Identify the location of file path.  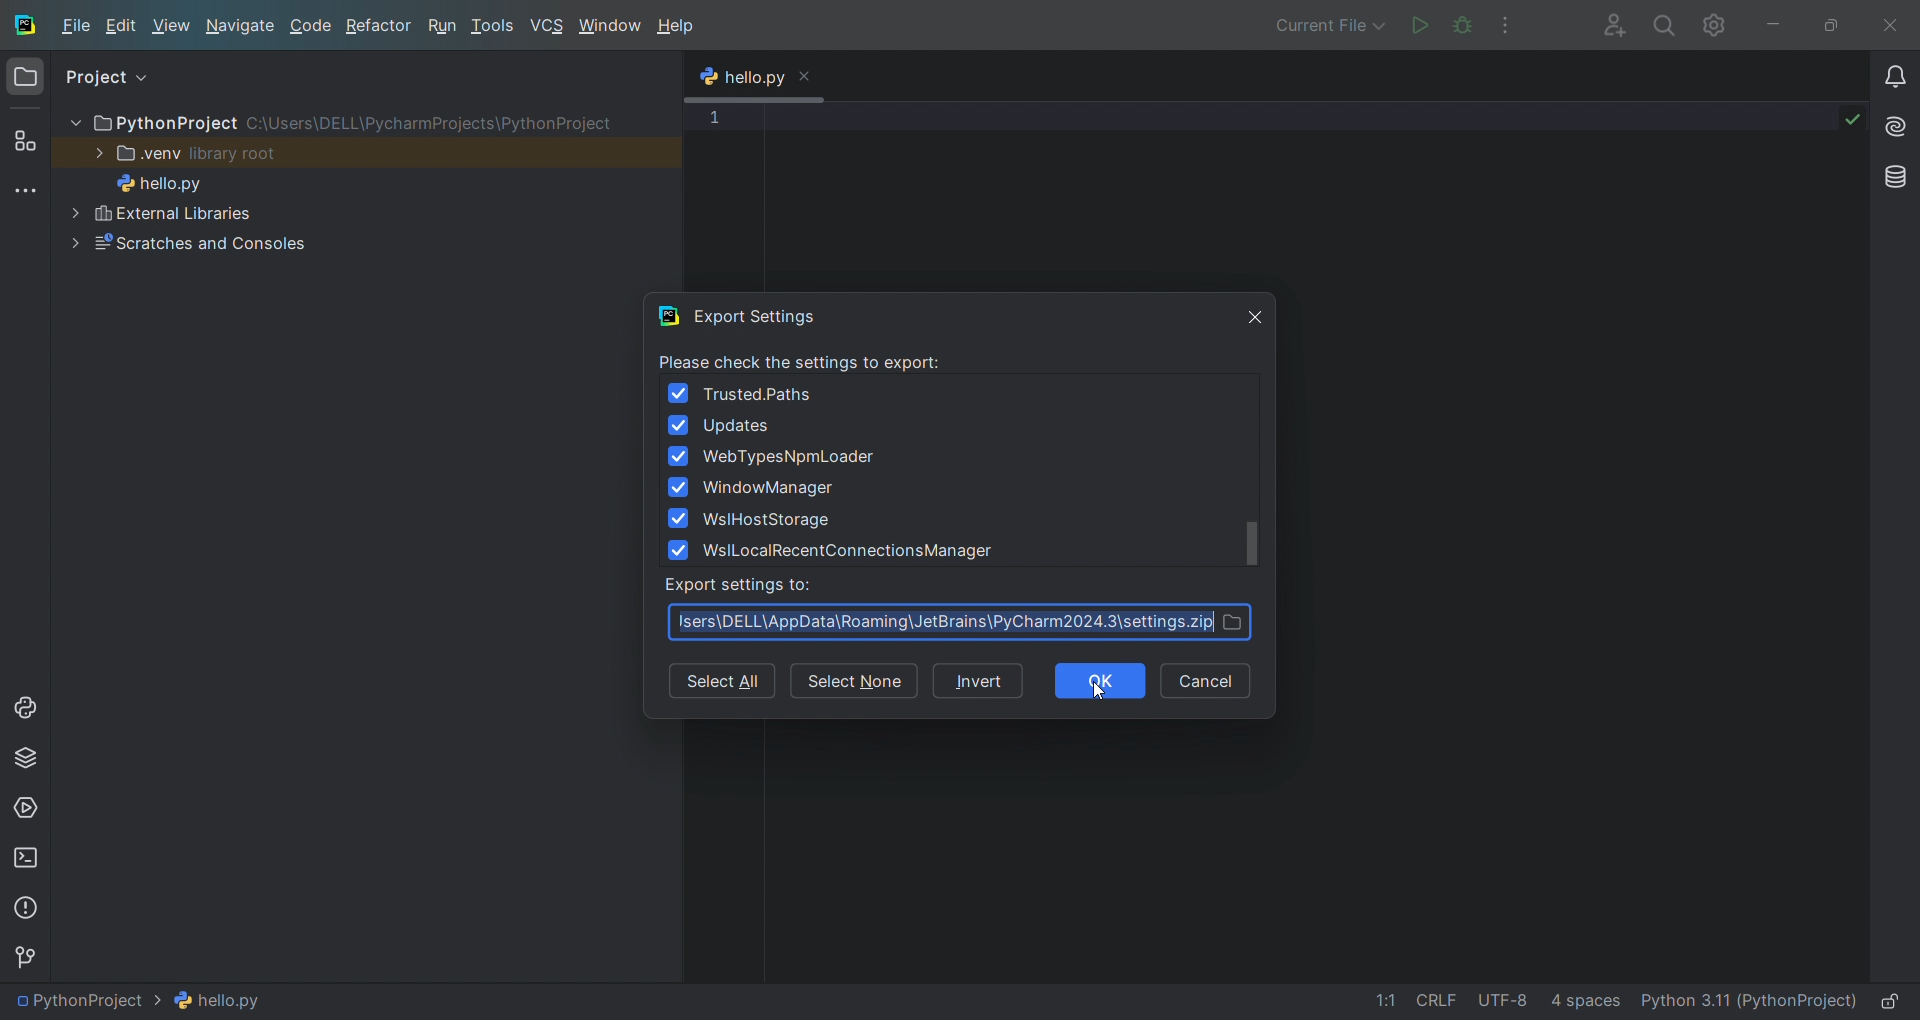
(148, 1000).